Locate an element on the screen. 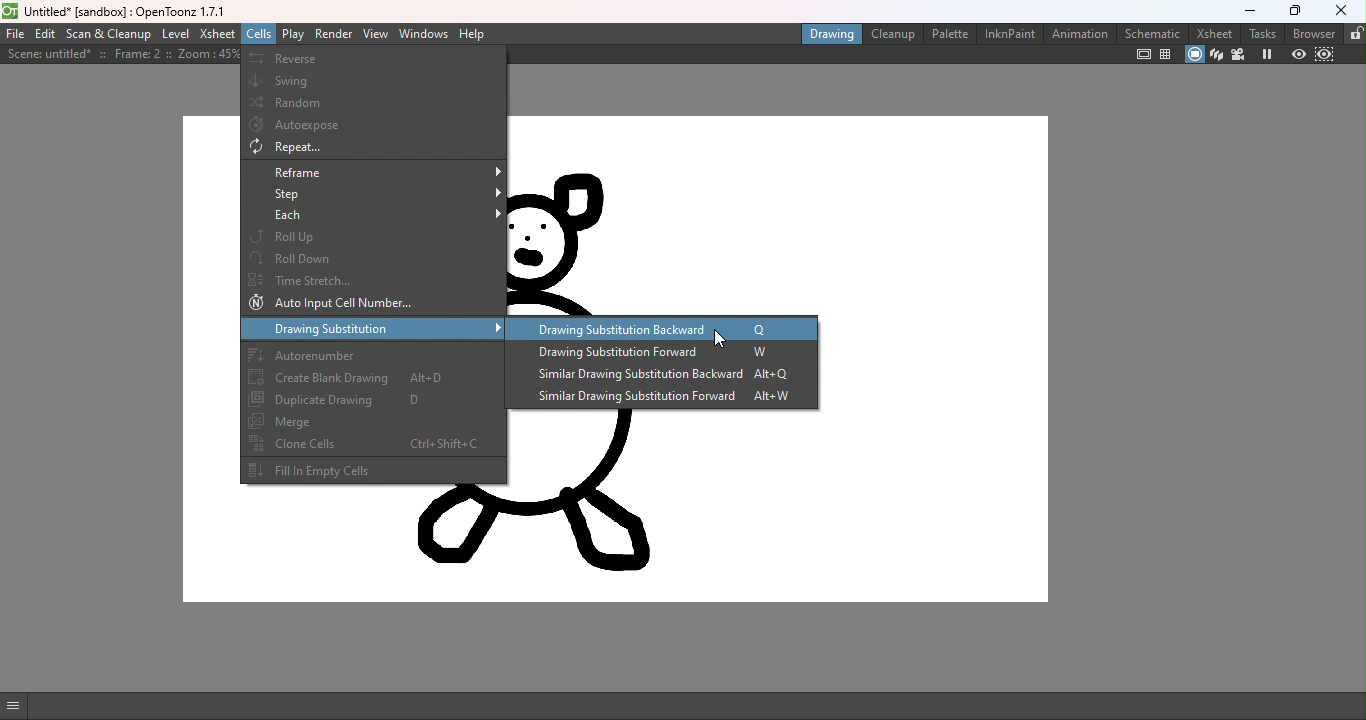 The image size is (1366, 720). Minimize is located at coordinates (1250, 9).